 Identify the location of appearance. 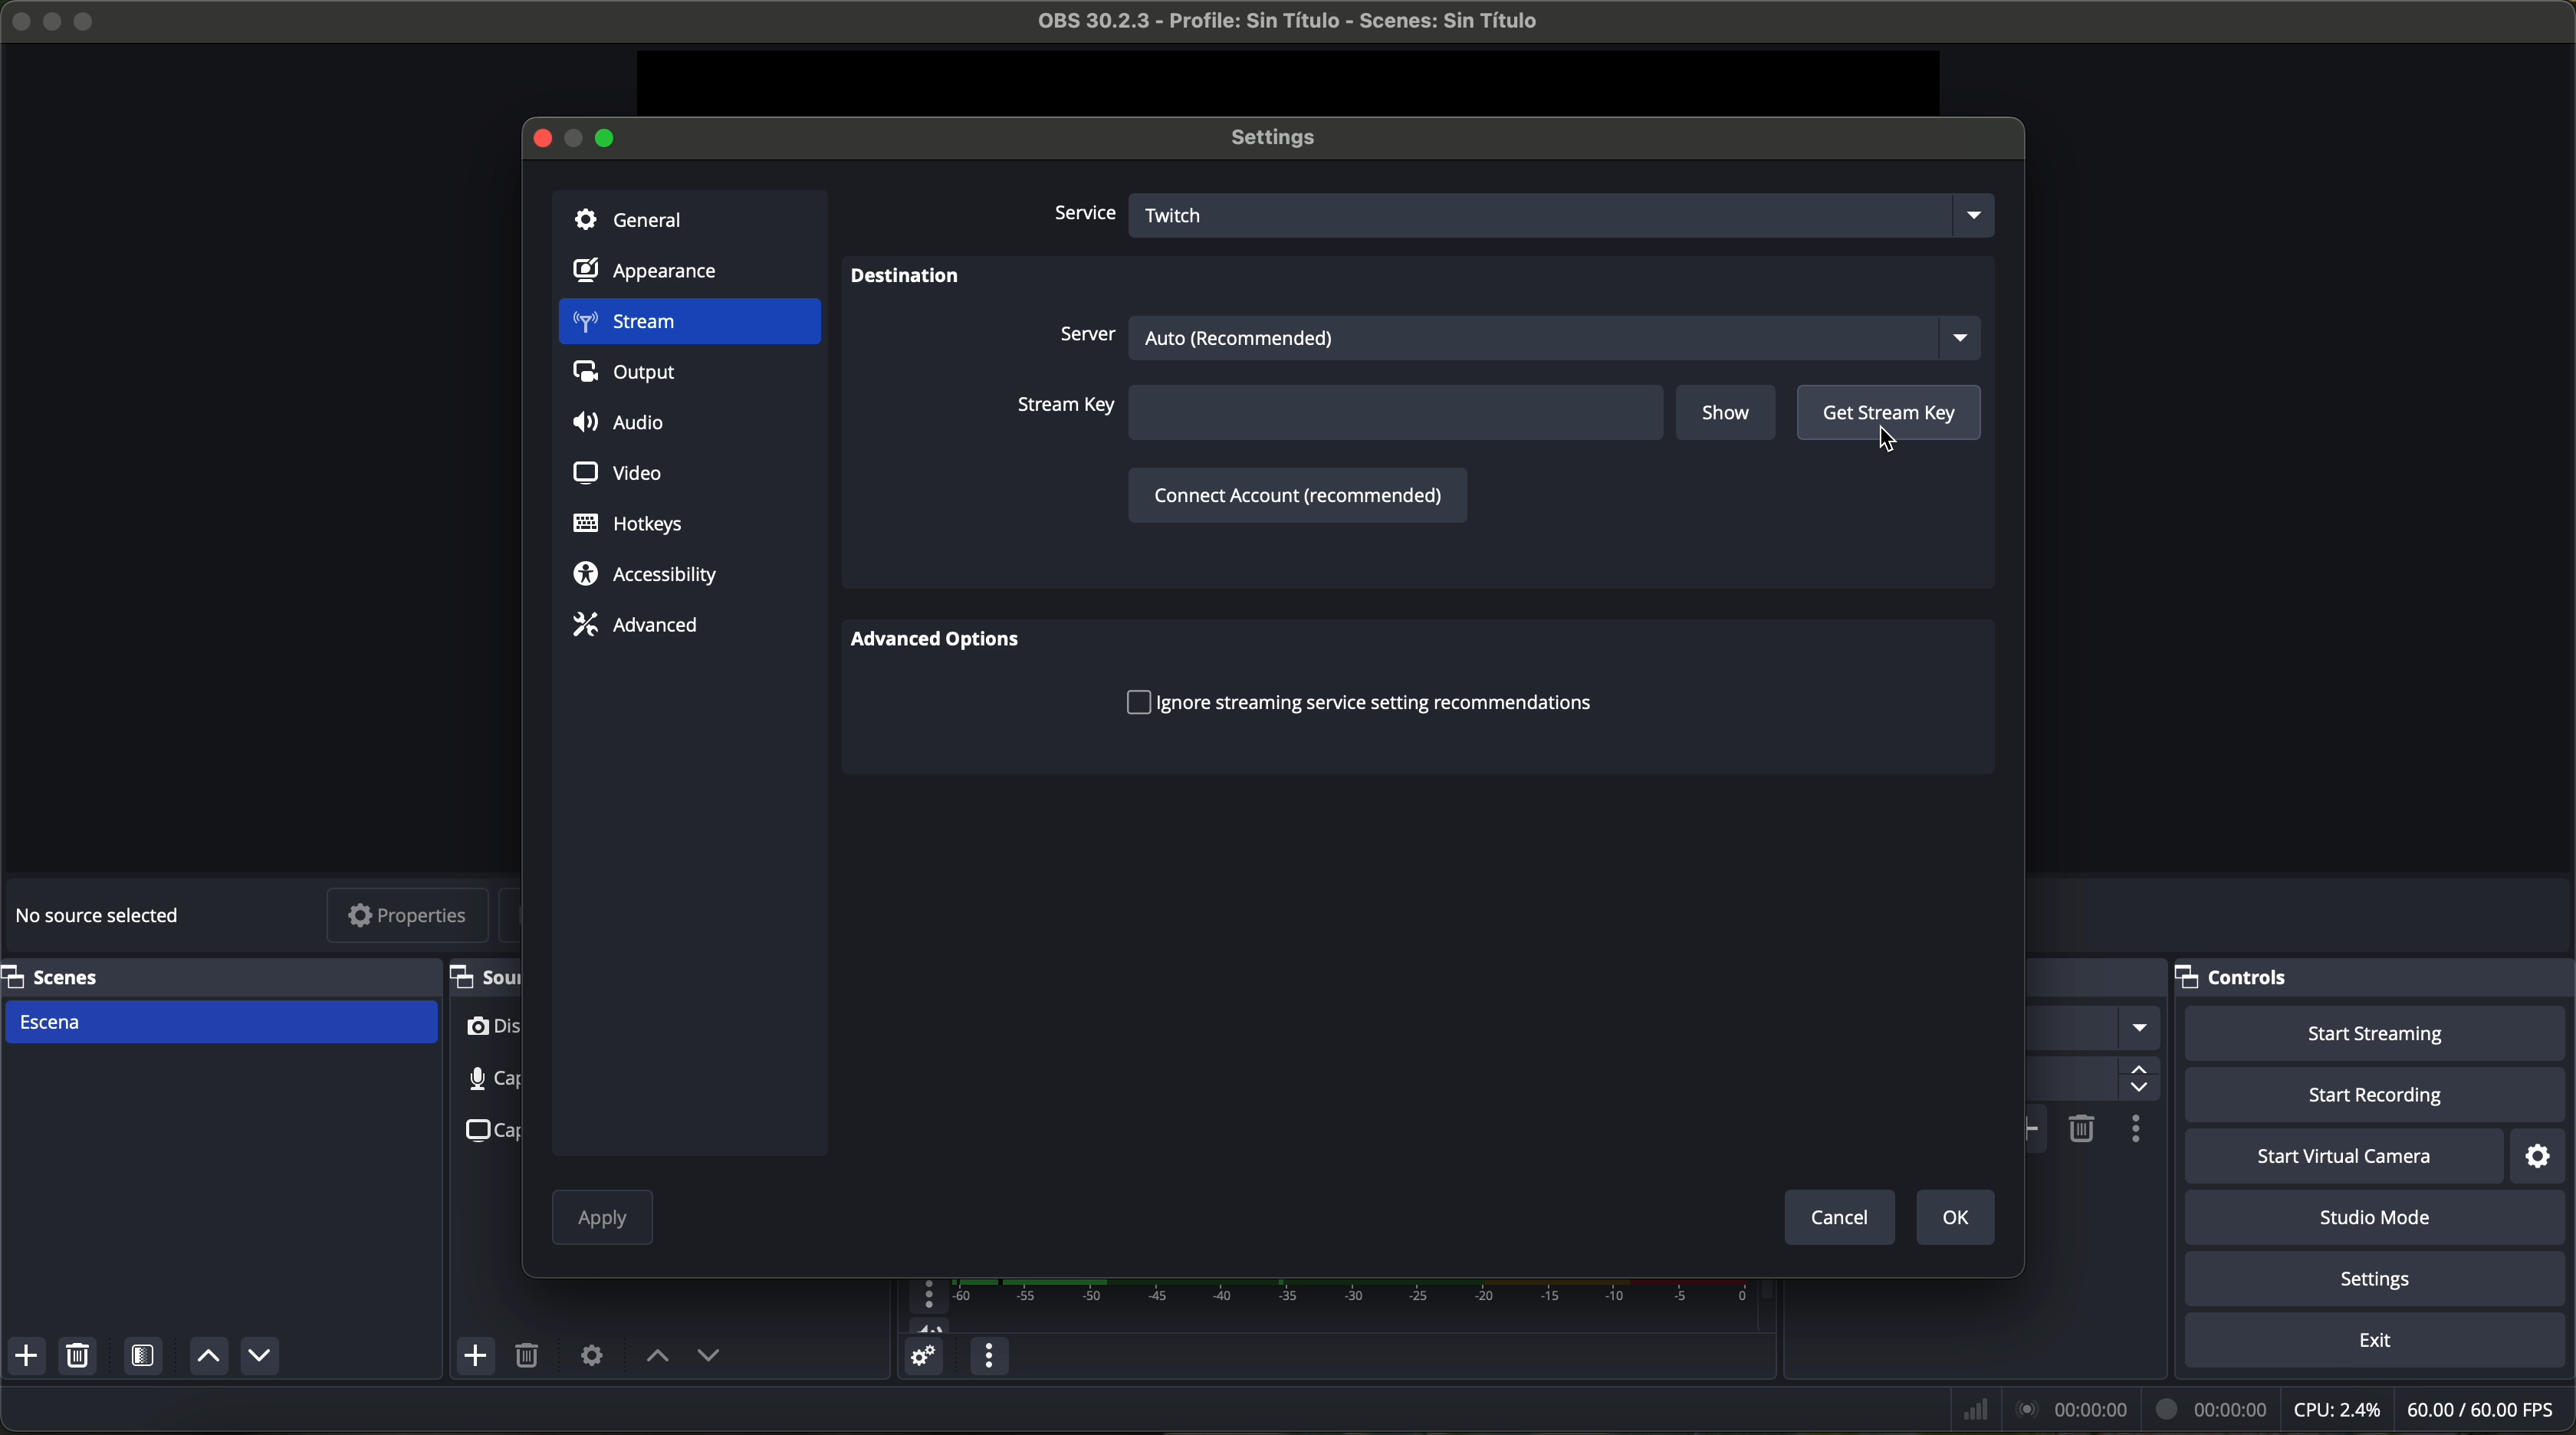
(658, 275).